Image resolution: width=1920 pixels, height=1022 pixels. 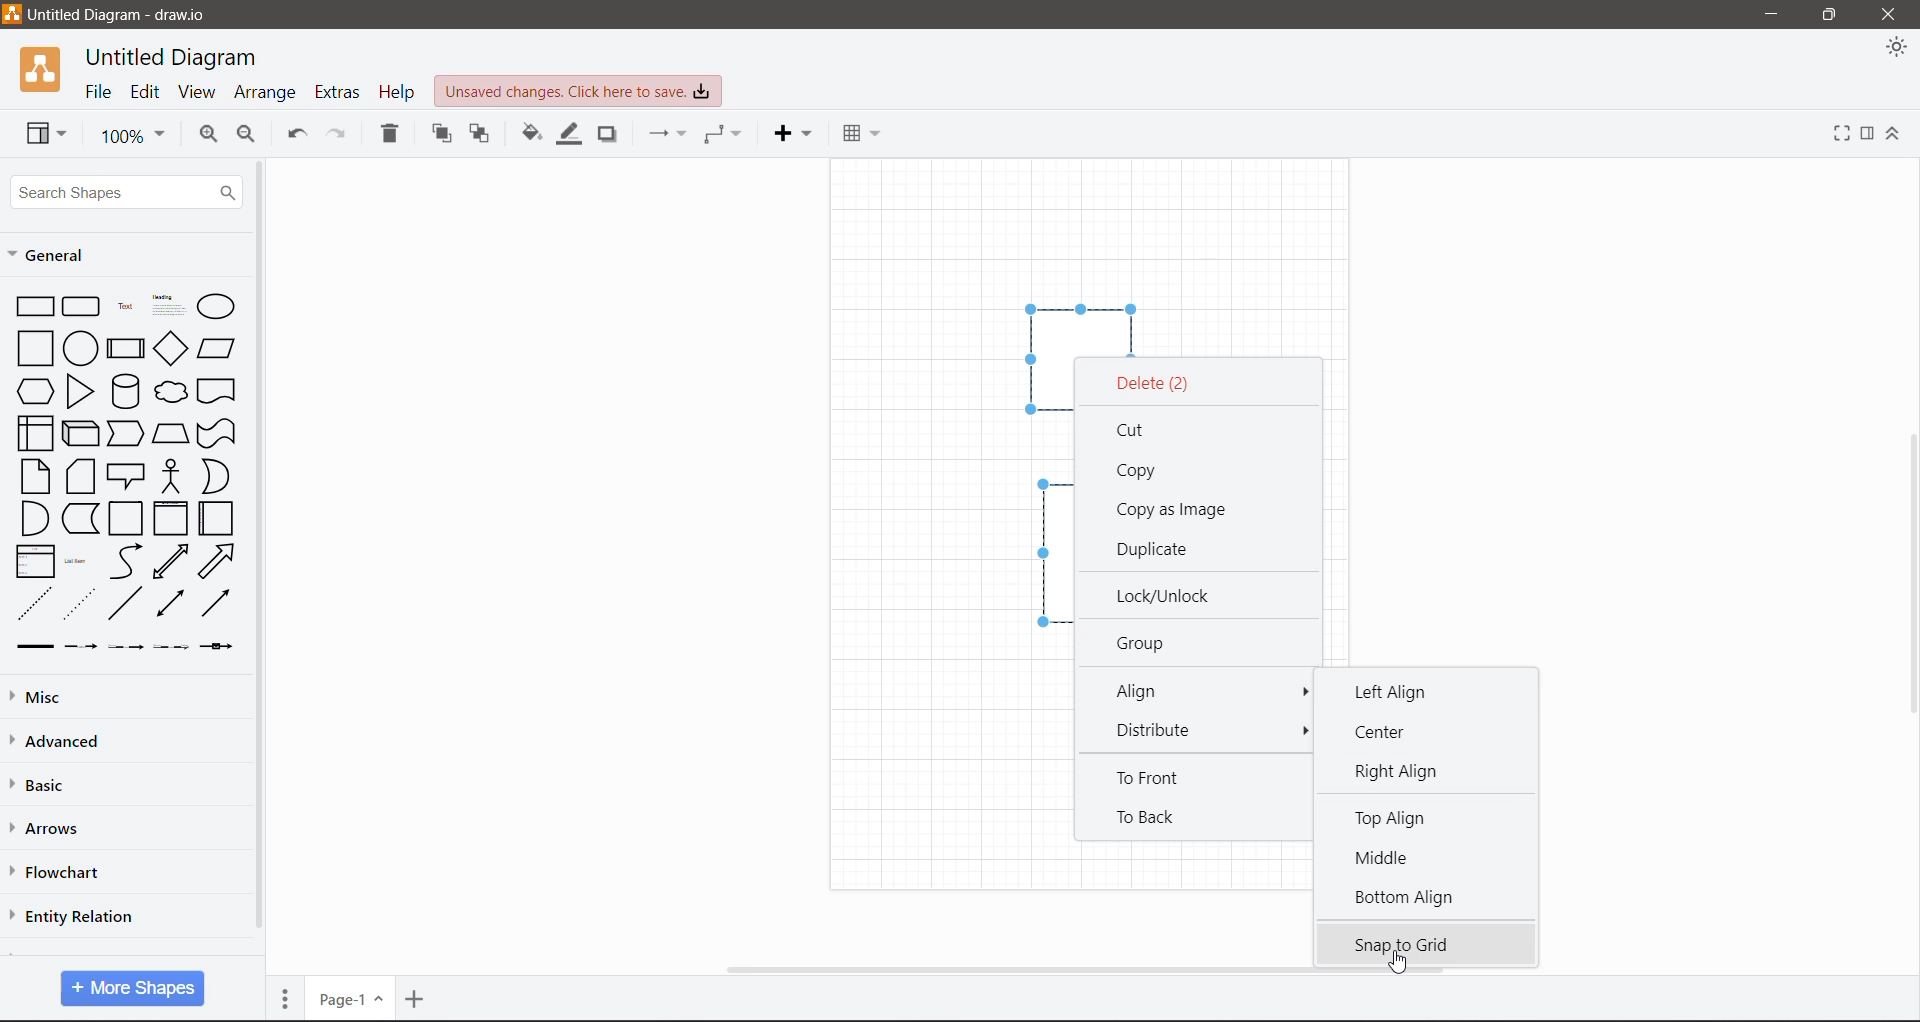 I want to click on Copy as Image, so click(x=1173, y=510).